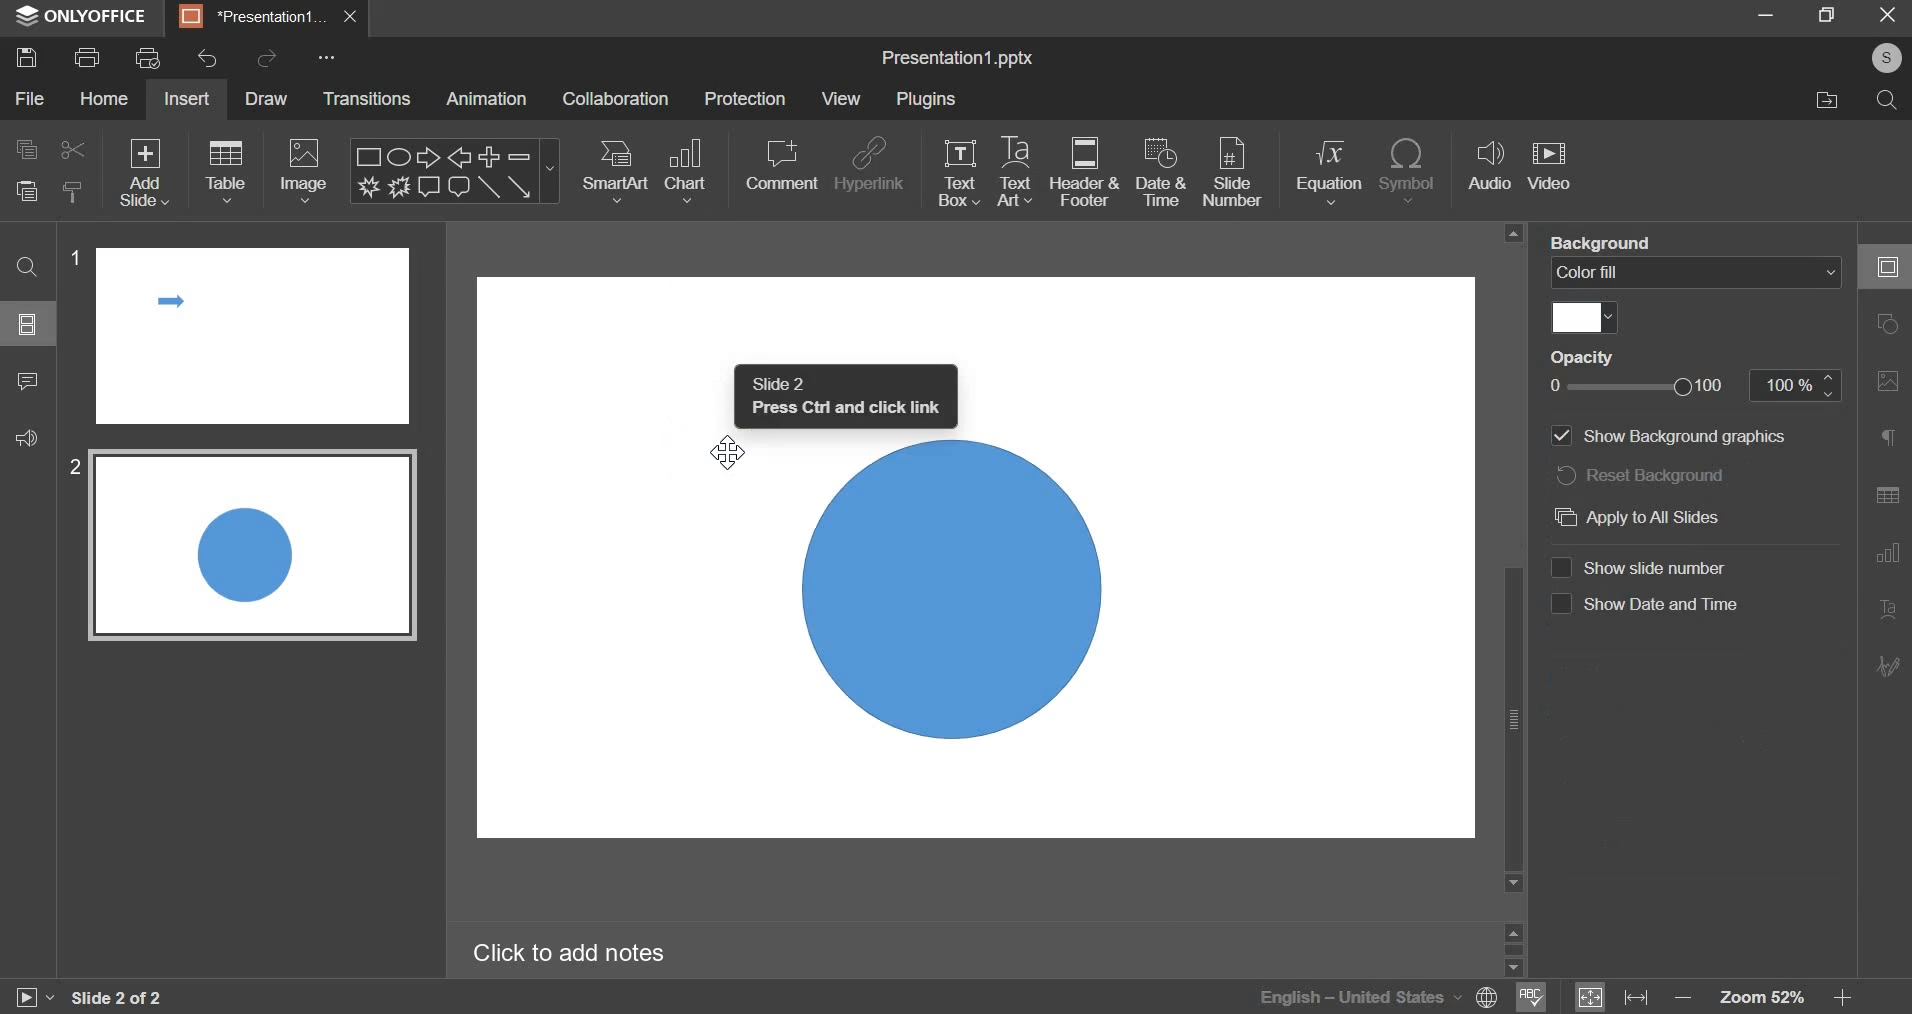  What do you see at coordinates (29, 98) in the screenshot?
I see `file` at bounding box center [29, 98].